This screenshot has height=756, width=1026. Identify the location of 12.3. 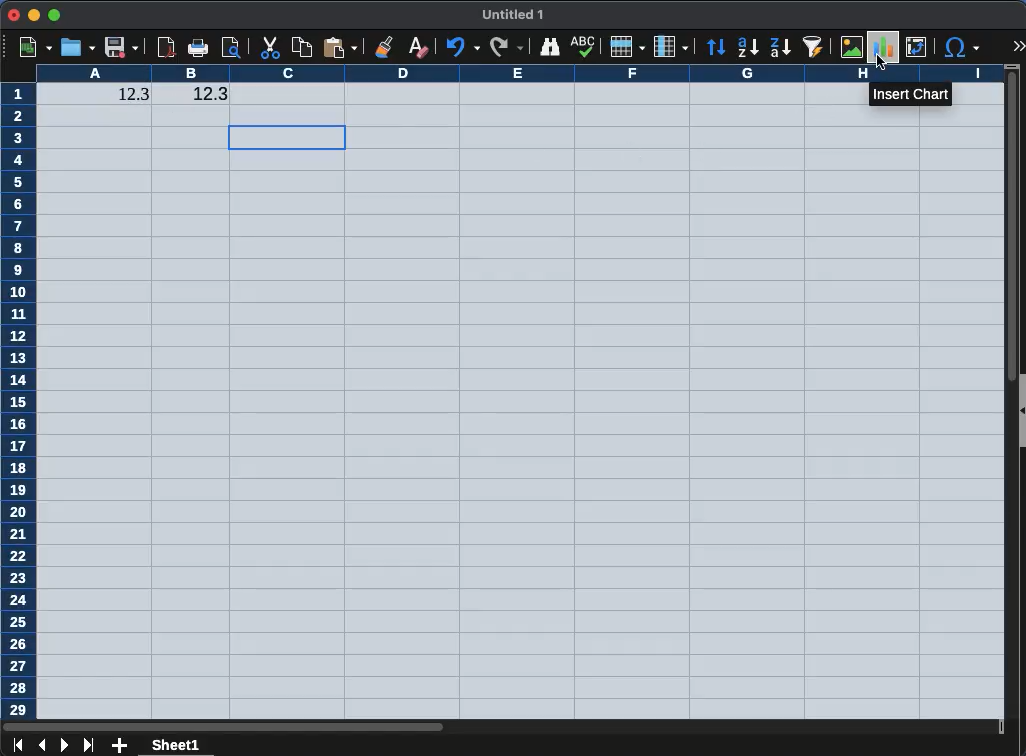
(124, 93).